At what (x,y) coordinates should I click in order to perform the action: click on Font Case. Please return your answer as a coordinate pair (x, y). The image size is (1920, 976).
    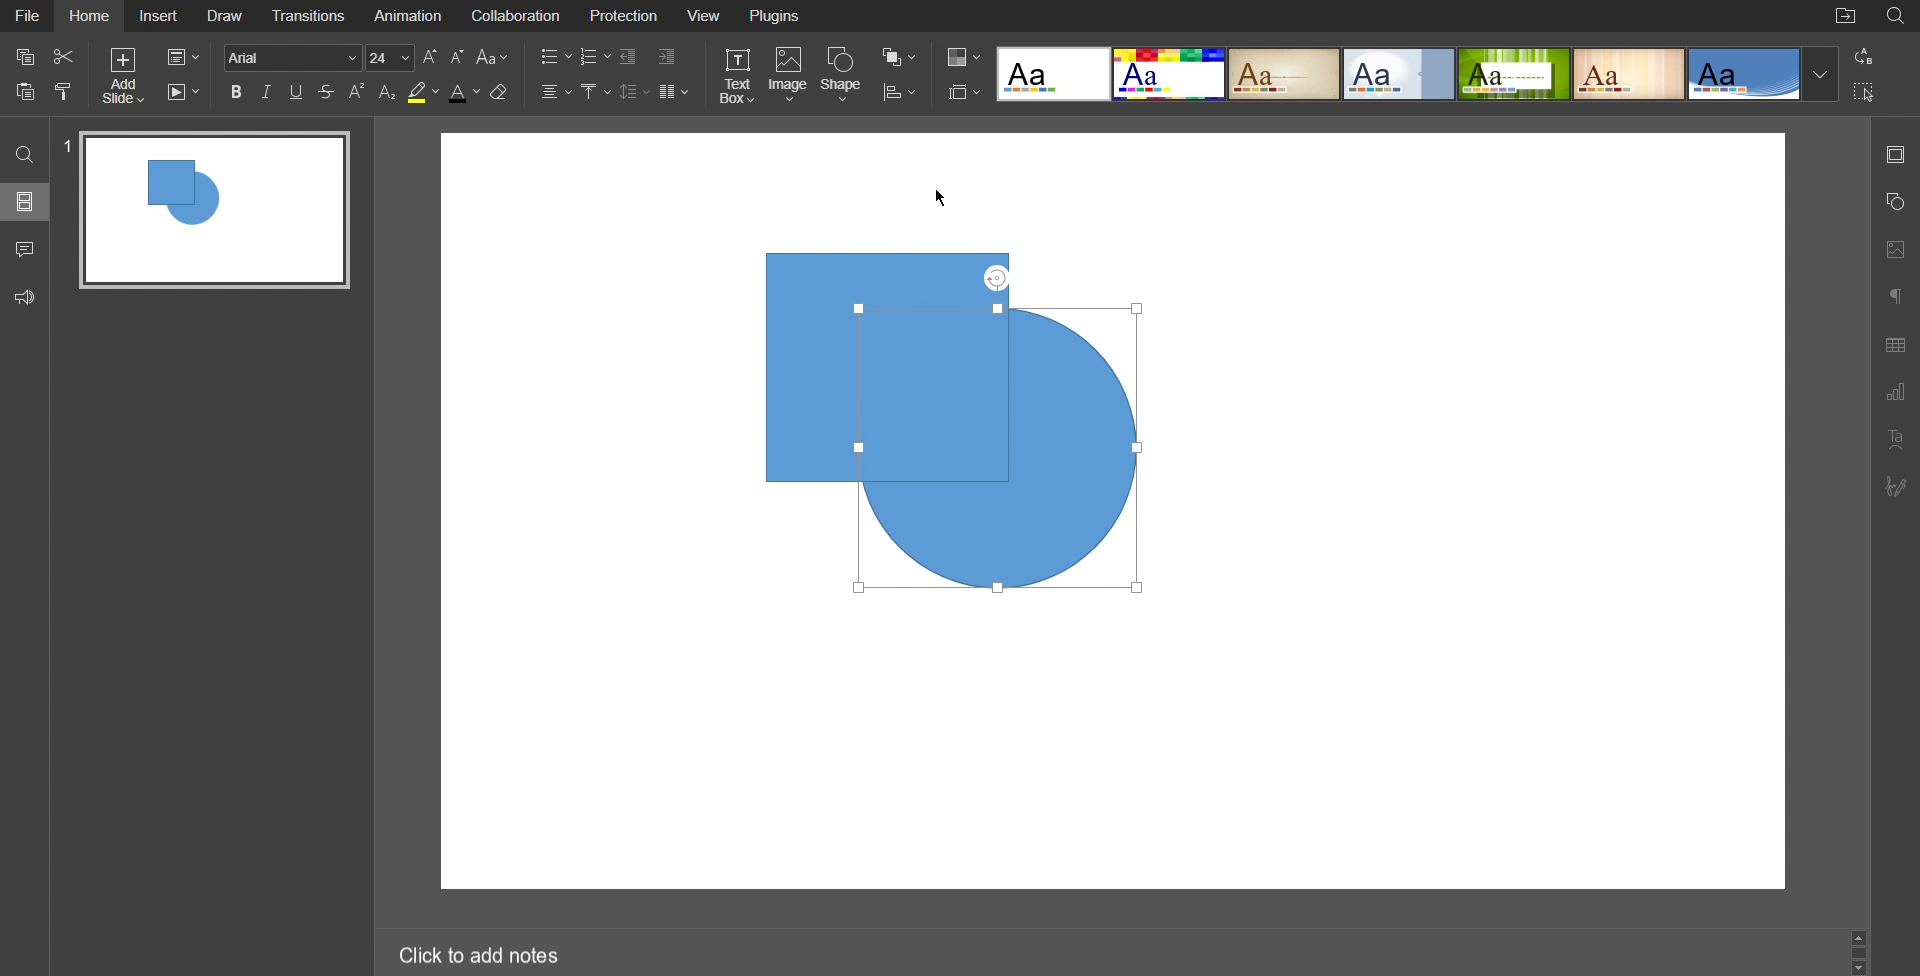
    Looking at the image, I should click on (495, 57).